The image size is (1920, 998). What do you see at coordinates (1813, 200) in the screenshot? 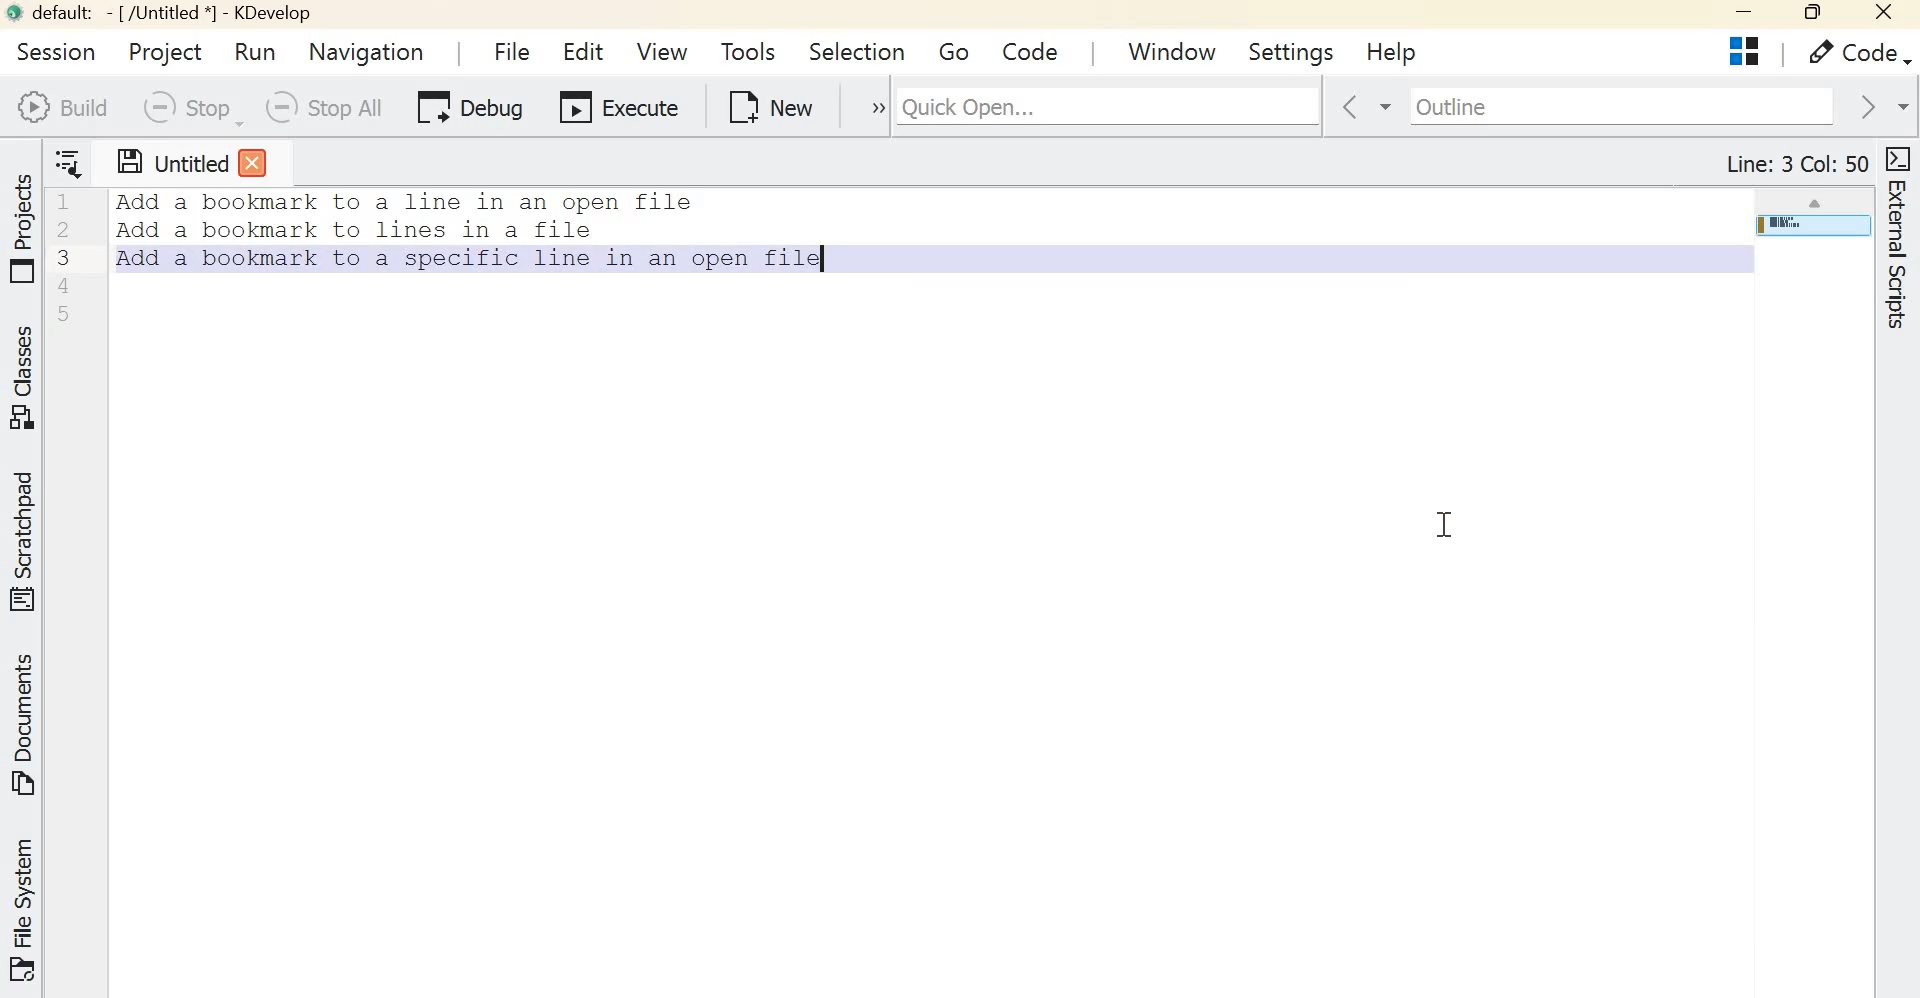
I see `scroll up arrow` at bounding box center [1813, 200].